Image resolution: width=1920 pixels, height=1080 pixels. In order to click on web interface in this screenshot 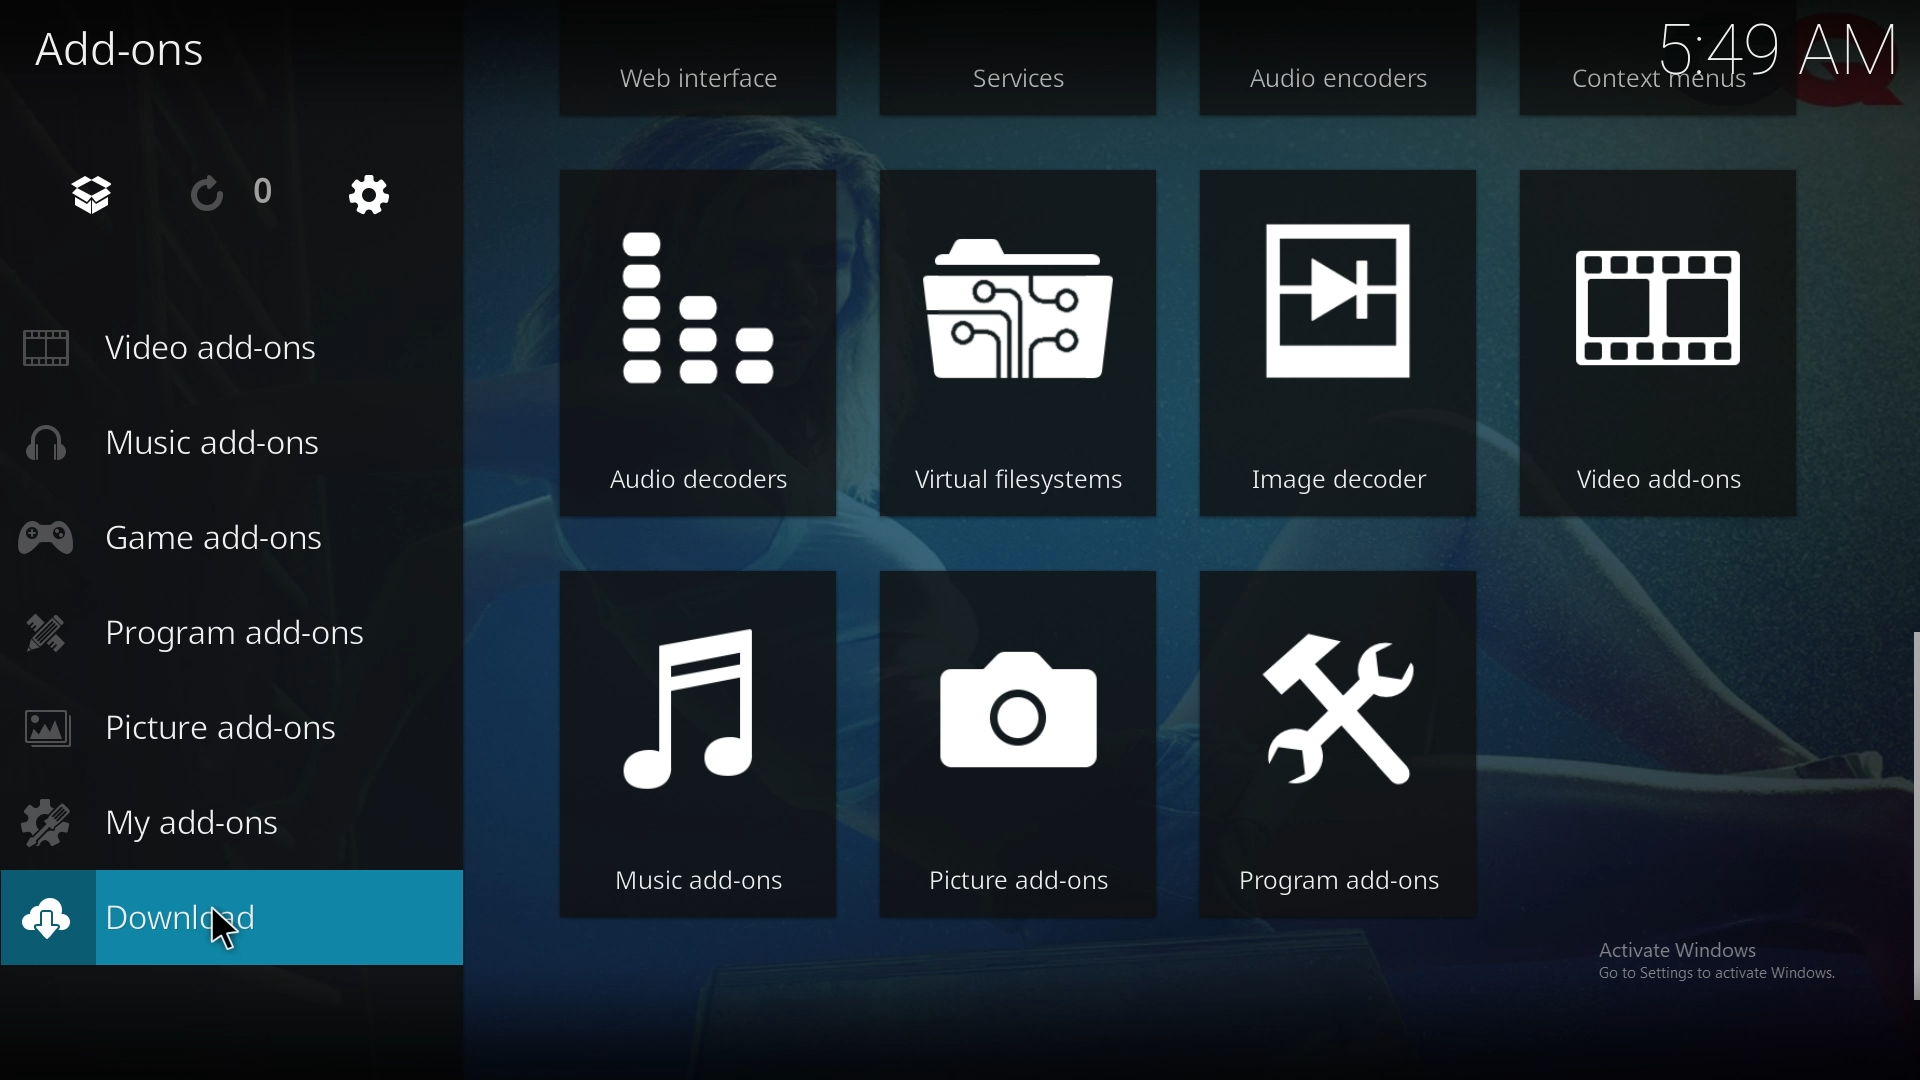, I will do `click(712, 59)`.